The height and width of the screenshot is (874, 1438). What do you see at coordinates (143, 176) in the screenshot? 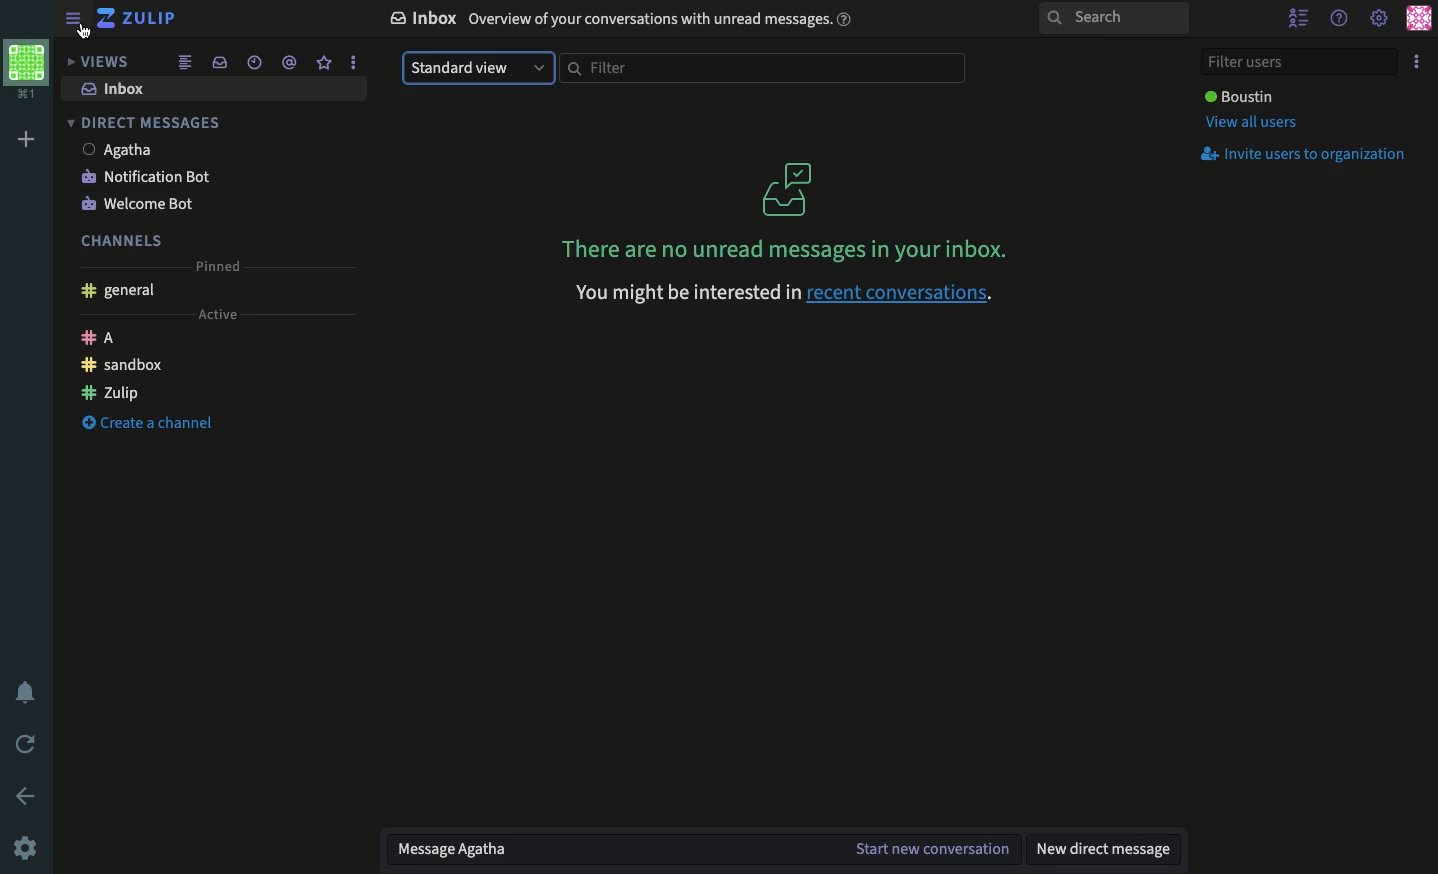
I see `Notification bot` at bounding box center [143, 176].